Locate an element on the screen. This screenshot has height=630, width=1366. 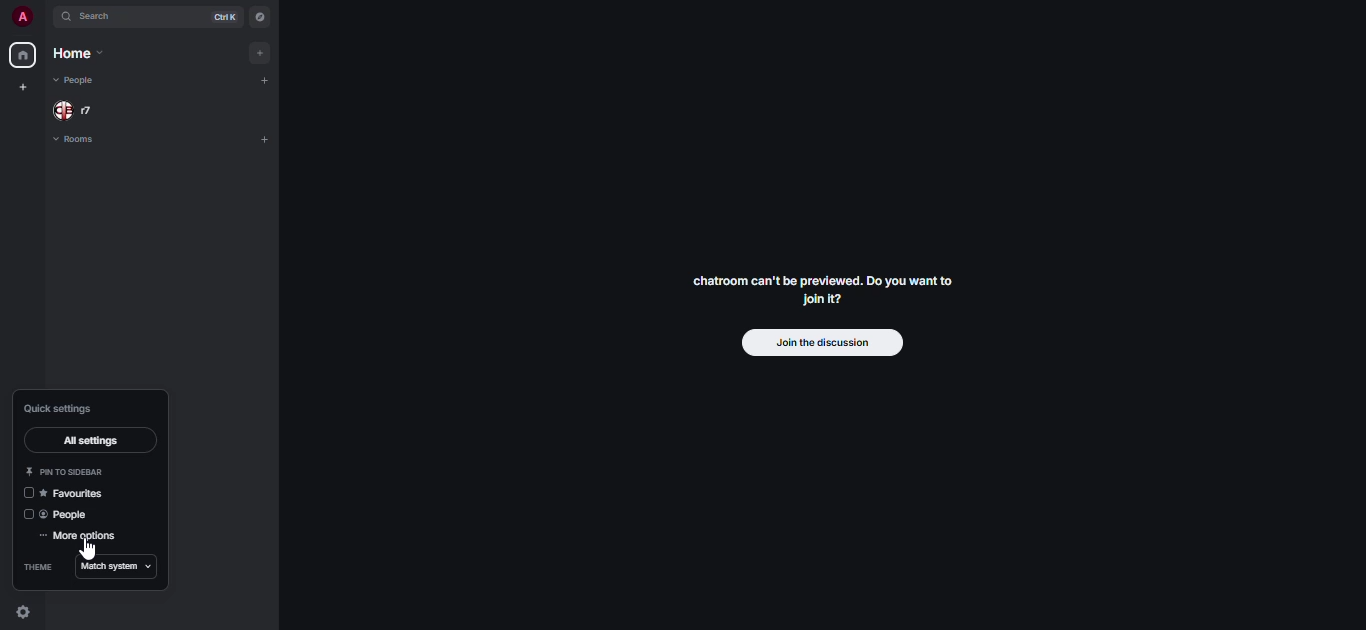
navigator is located at coordinates (259, 14).